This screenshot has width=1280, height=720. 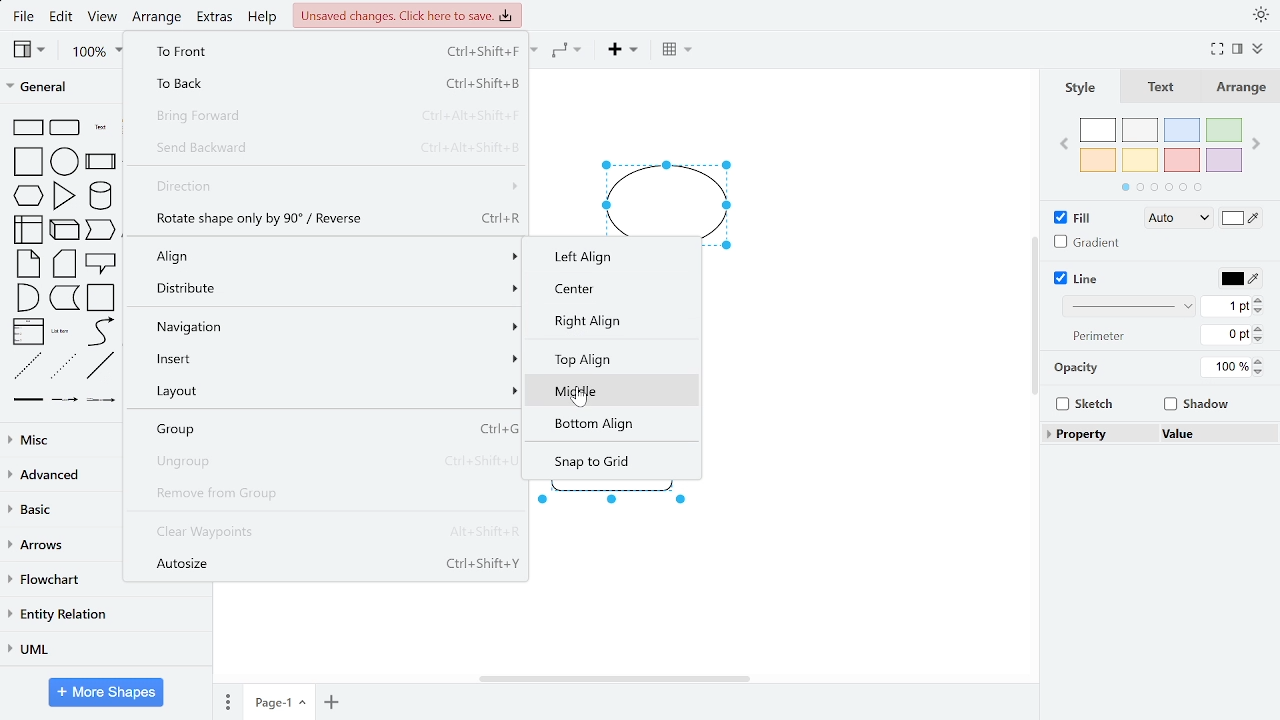 I want to click on Insert, so click(x=324, y=356).